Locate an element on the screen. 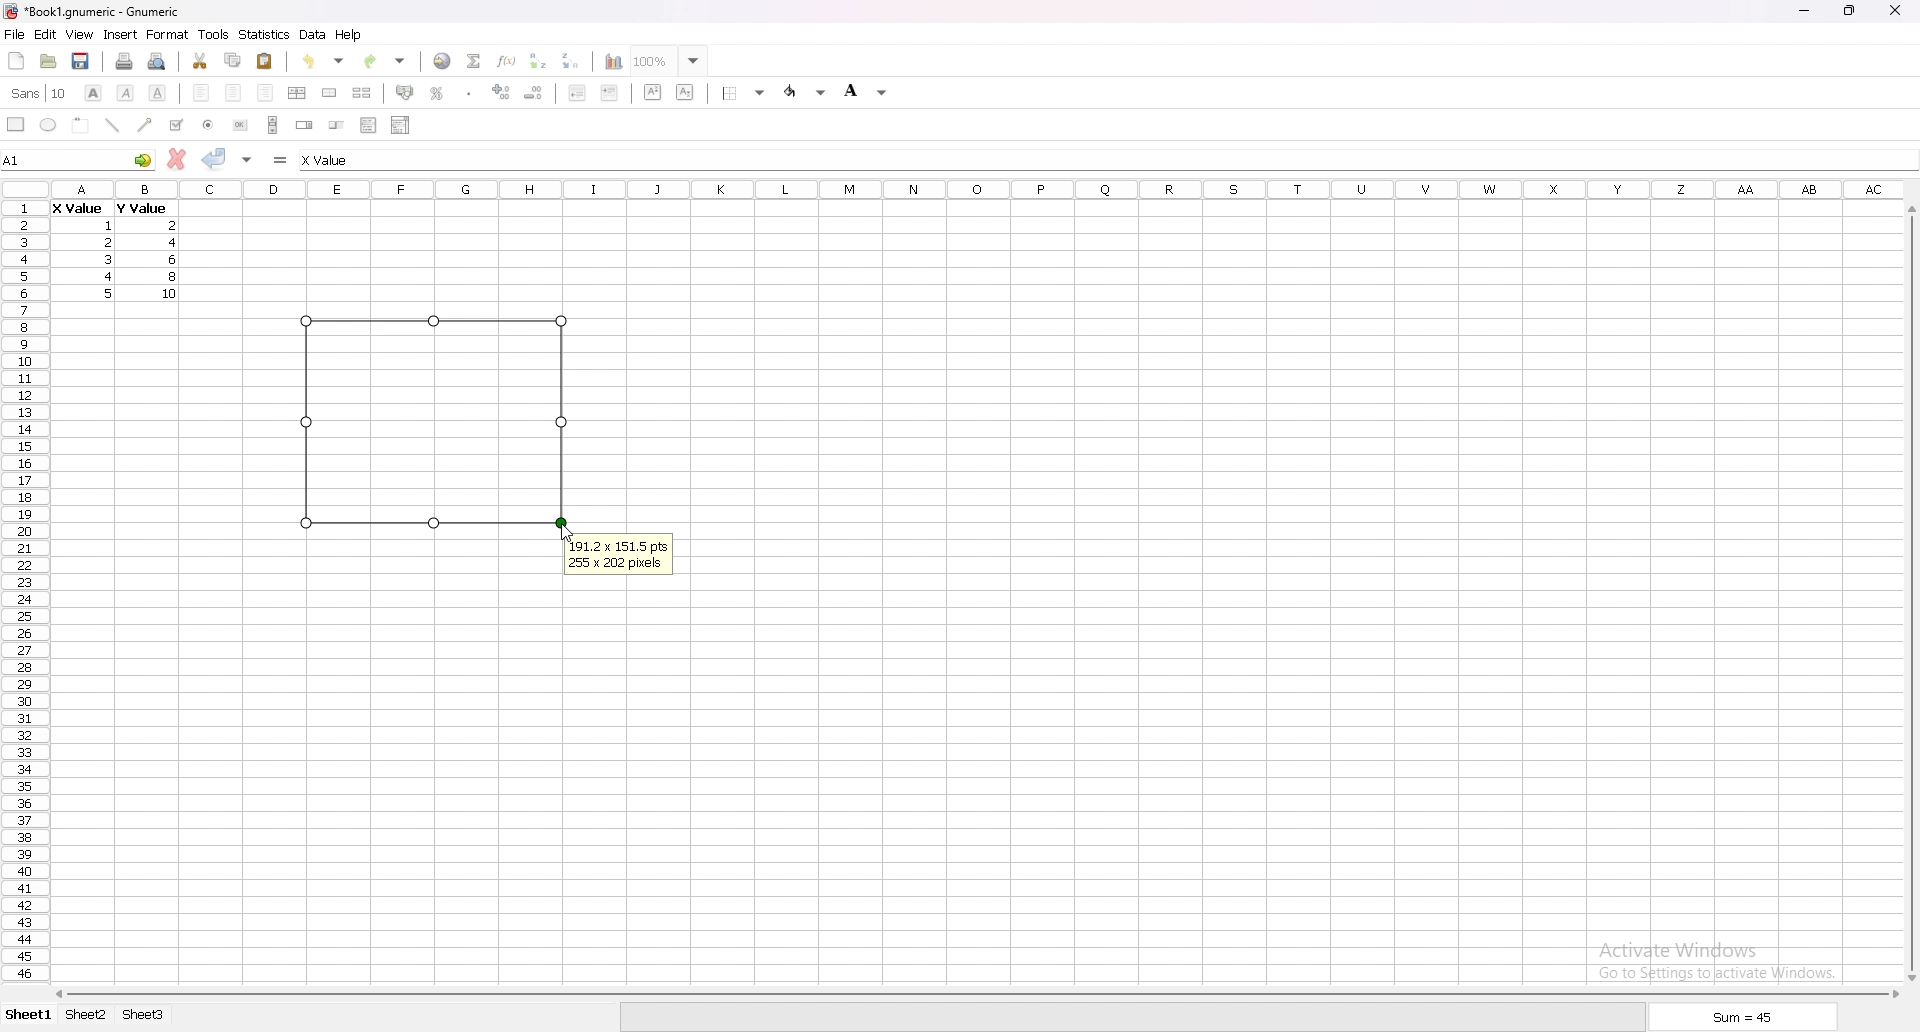 The image size is (1920, 1032). sheet 1 is located at coordinates (30, 1016).